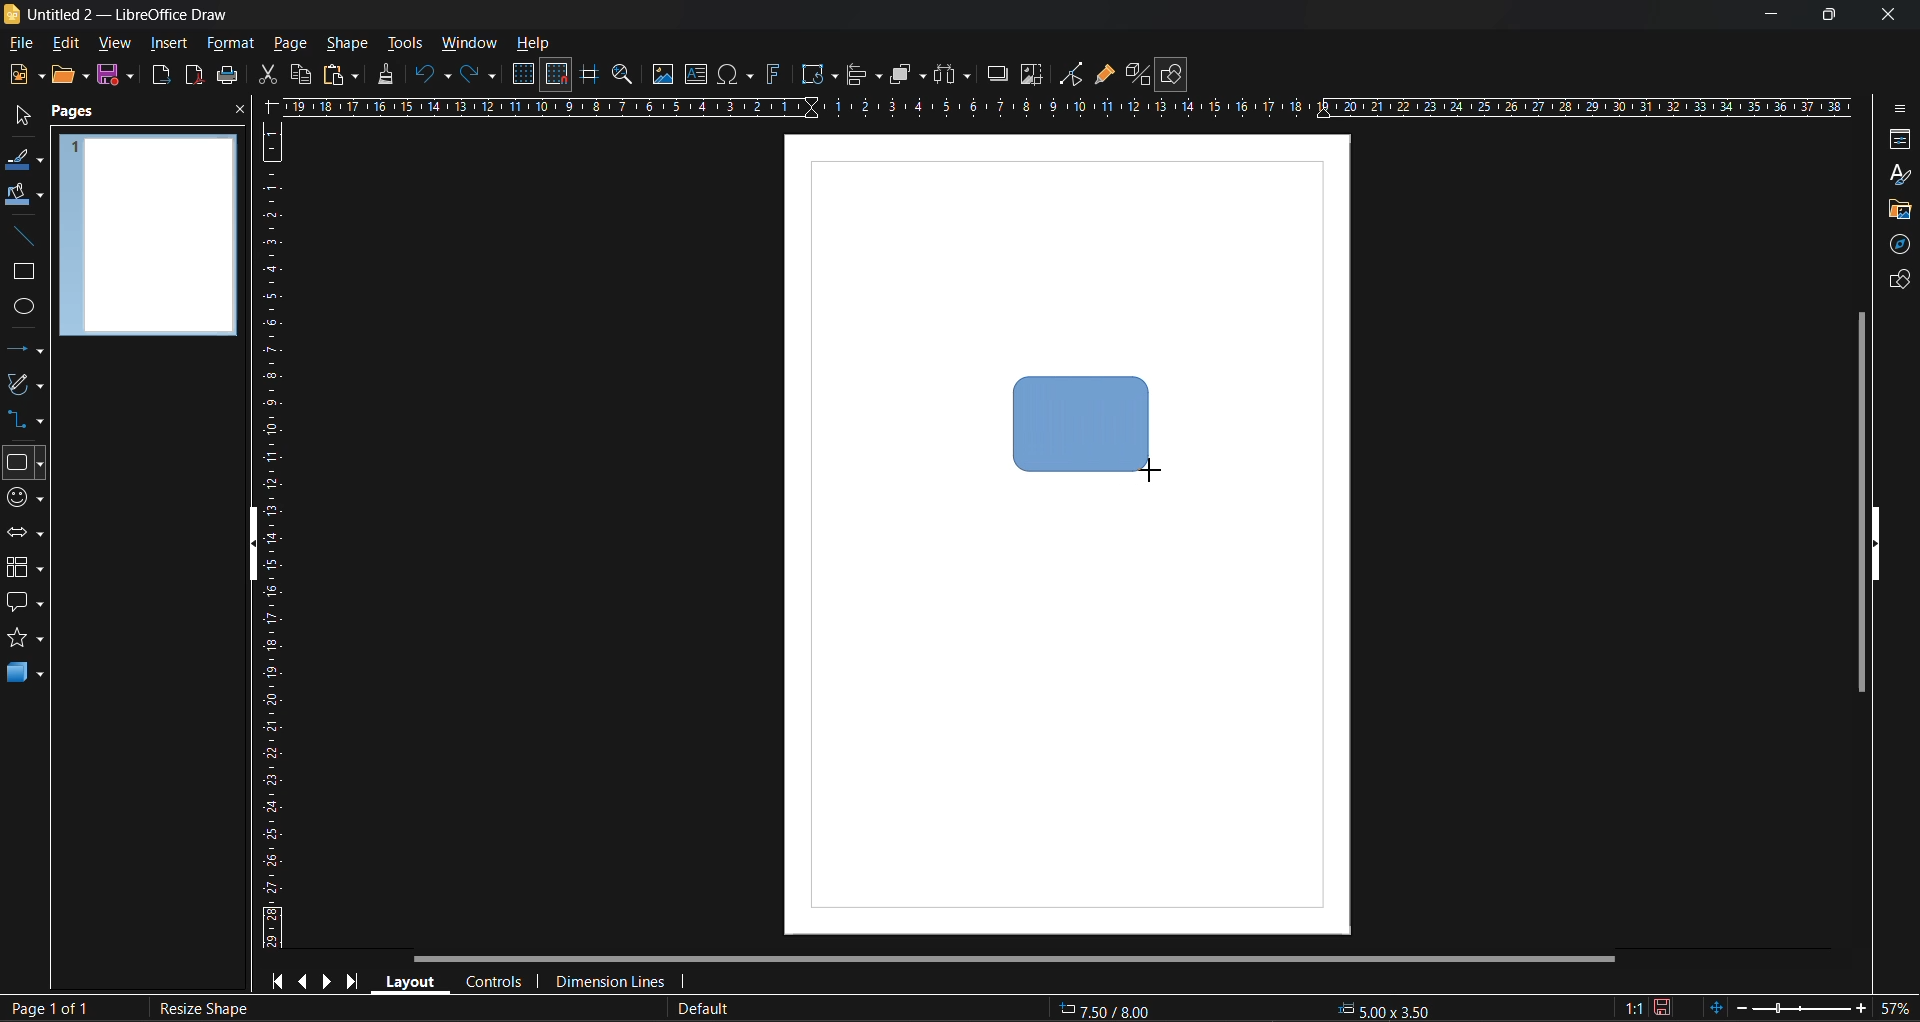 This screenshot has width=1920, height=1022. Describe the element at coordinates (1715, 1007) in the screenshot. I see `fit to window` at that location.